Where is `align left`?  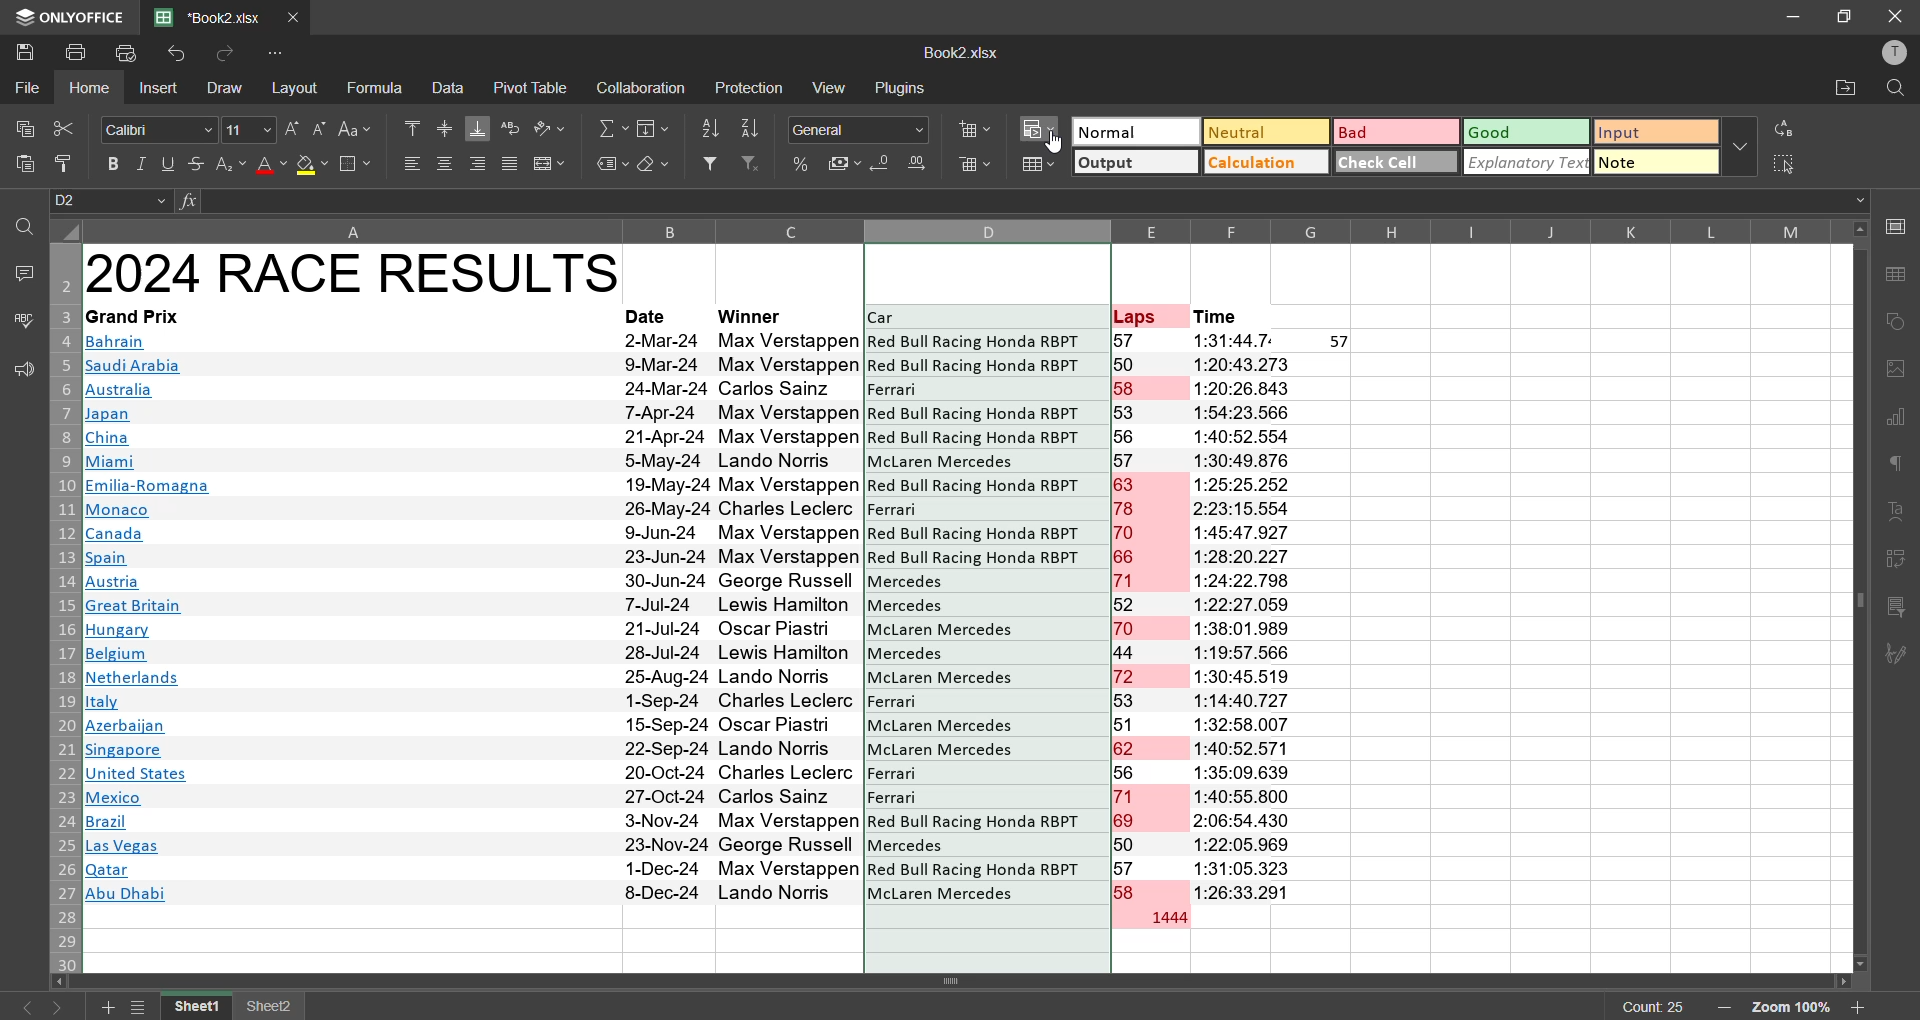 align left is located at coordinates (412, 162).